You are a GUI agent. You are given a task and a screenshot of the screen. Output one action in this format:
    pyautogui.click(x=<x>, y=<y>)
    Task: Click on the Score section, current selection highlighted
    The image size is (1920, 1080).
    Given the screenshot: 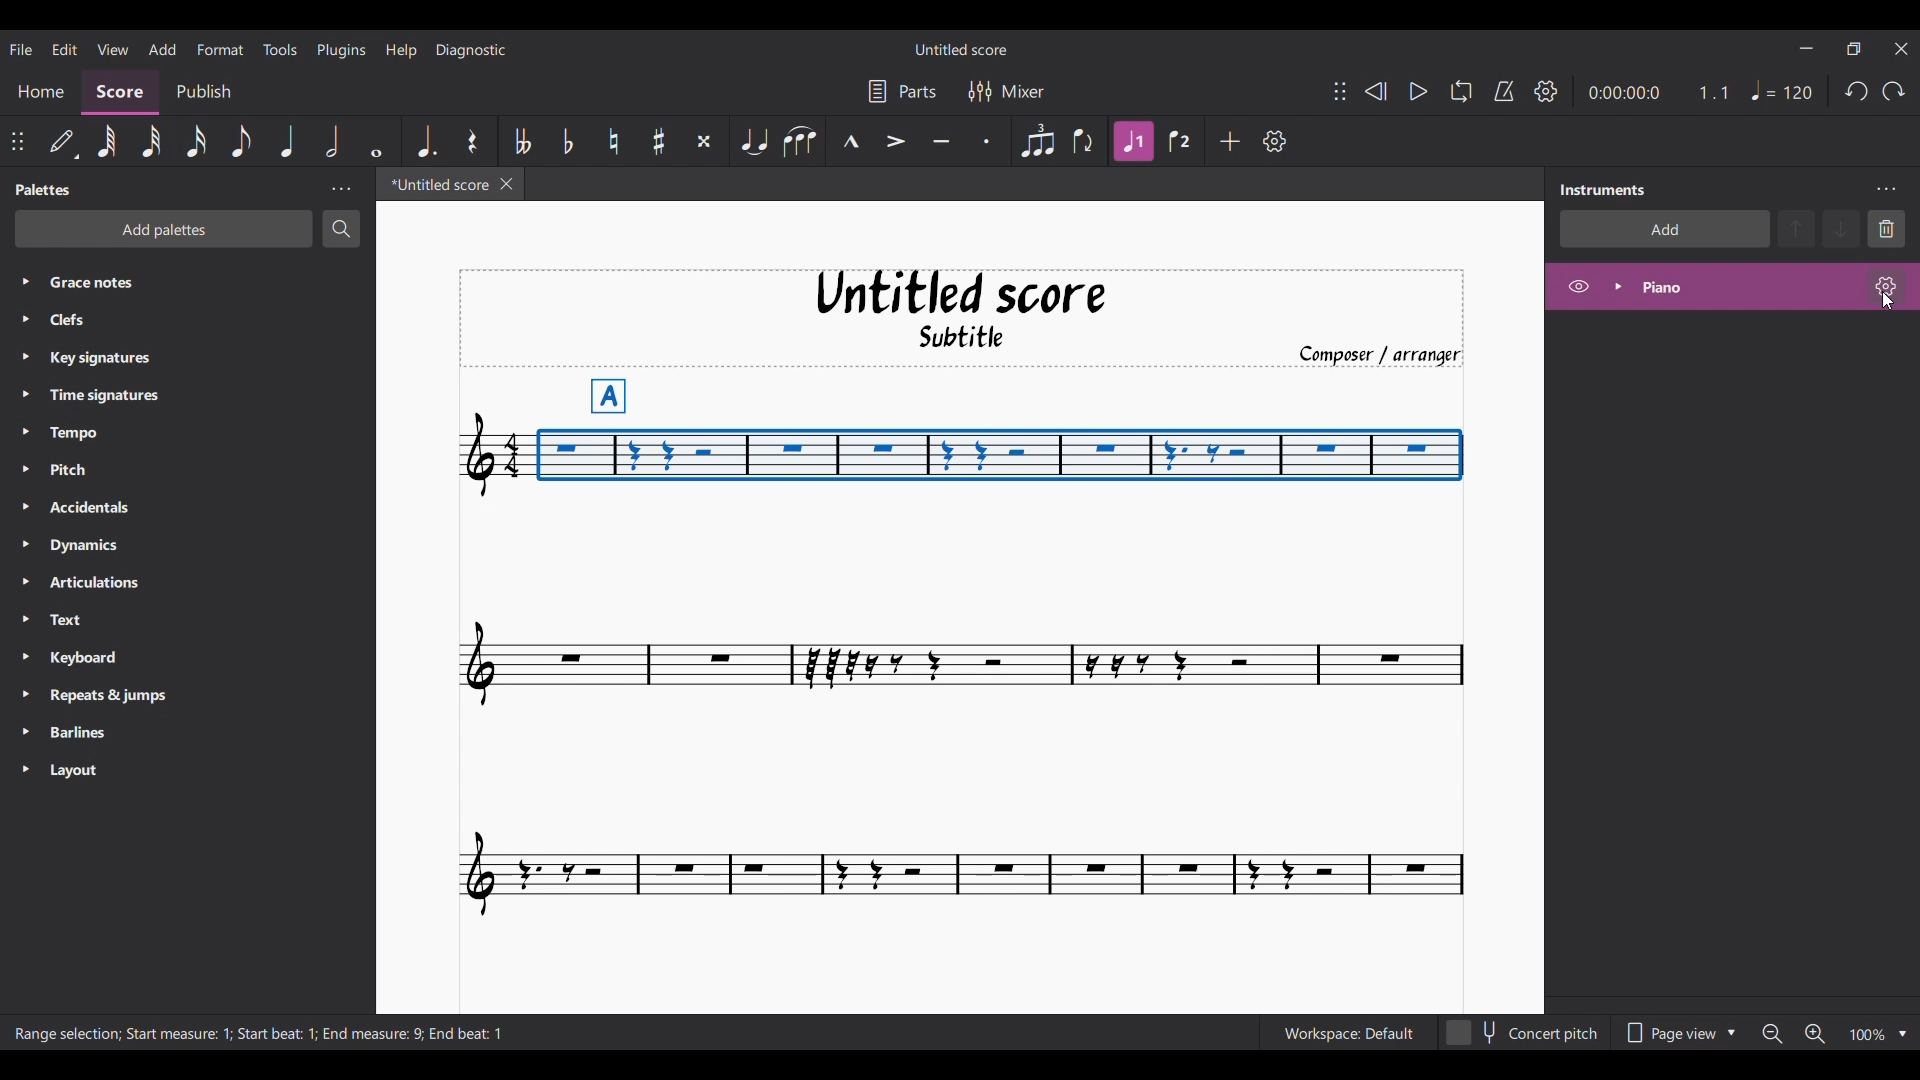 What is the action you would take?
    pyautogui.click(x=124, y=90)
    